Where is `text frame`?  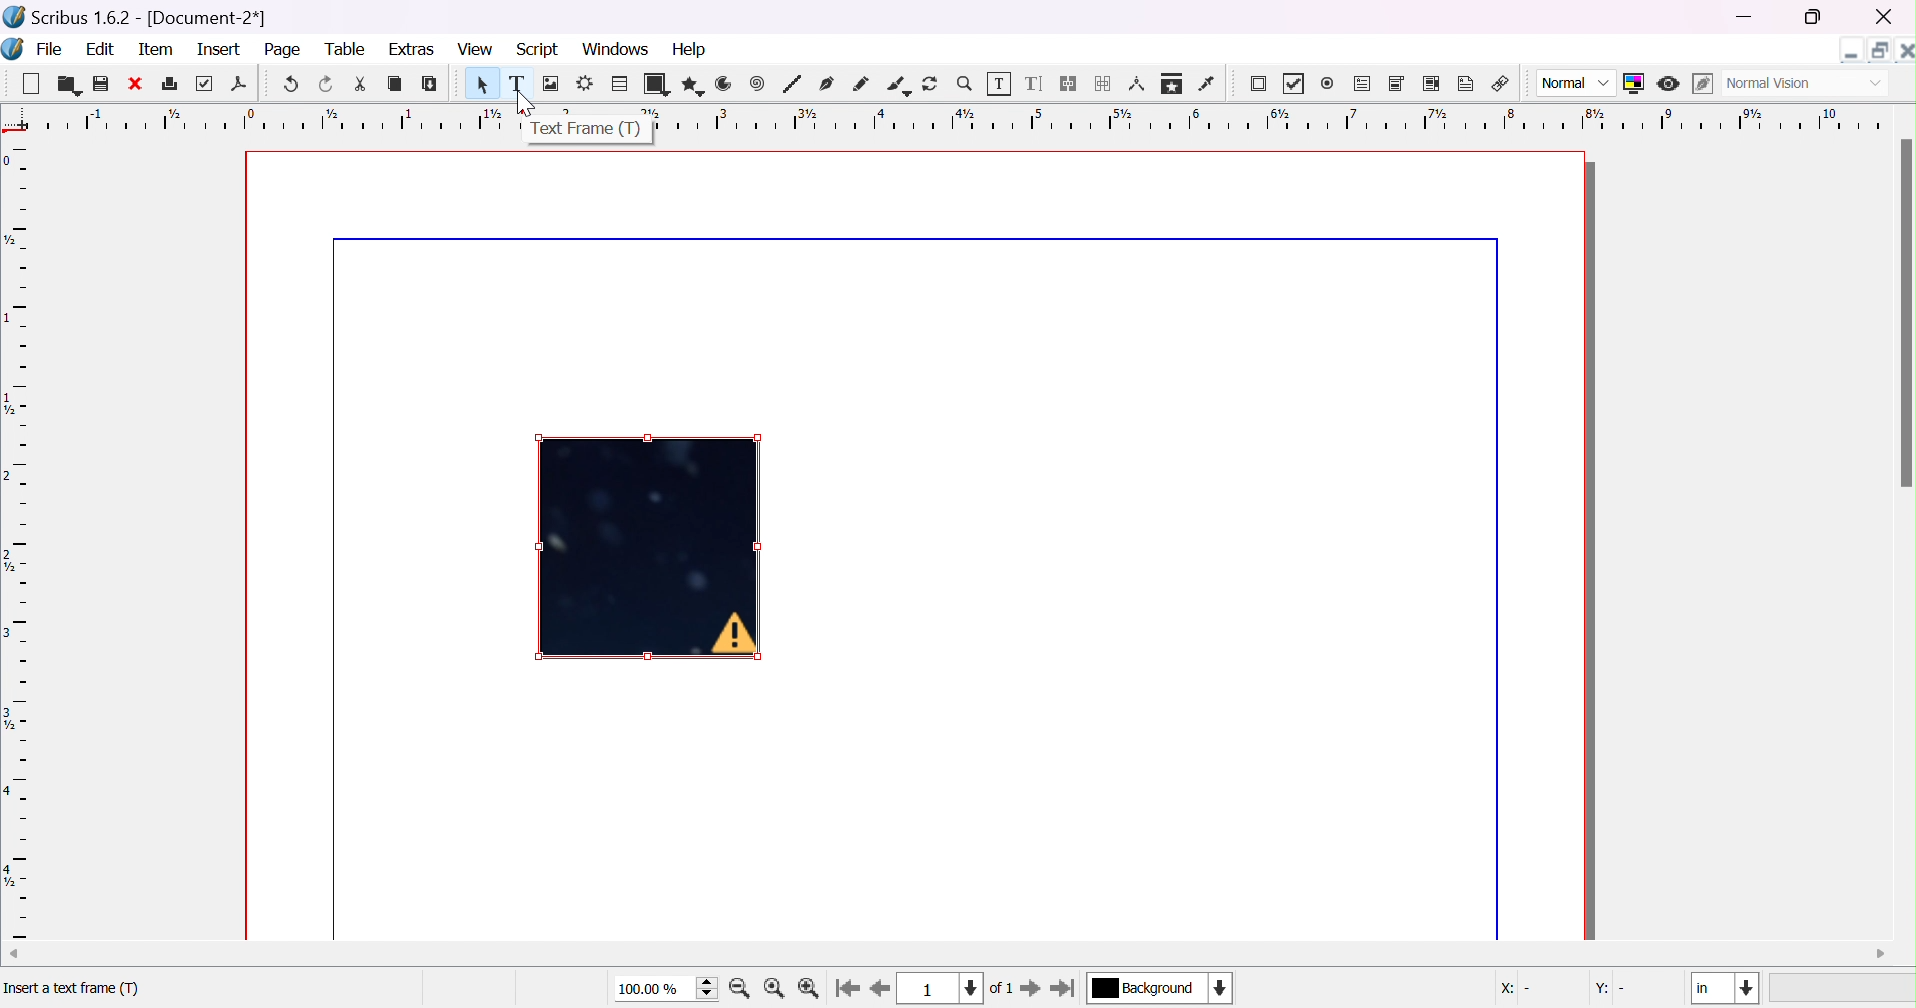 text frame is located at coordinates (586, 129).